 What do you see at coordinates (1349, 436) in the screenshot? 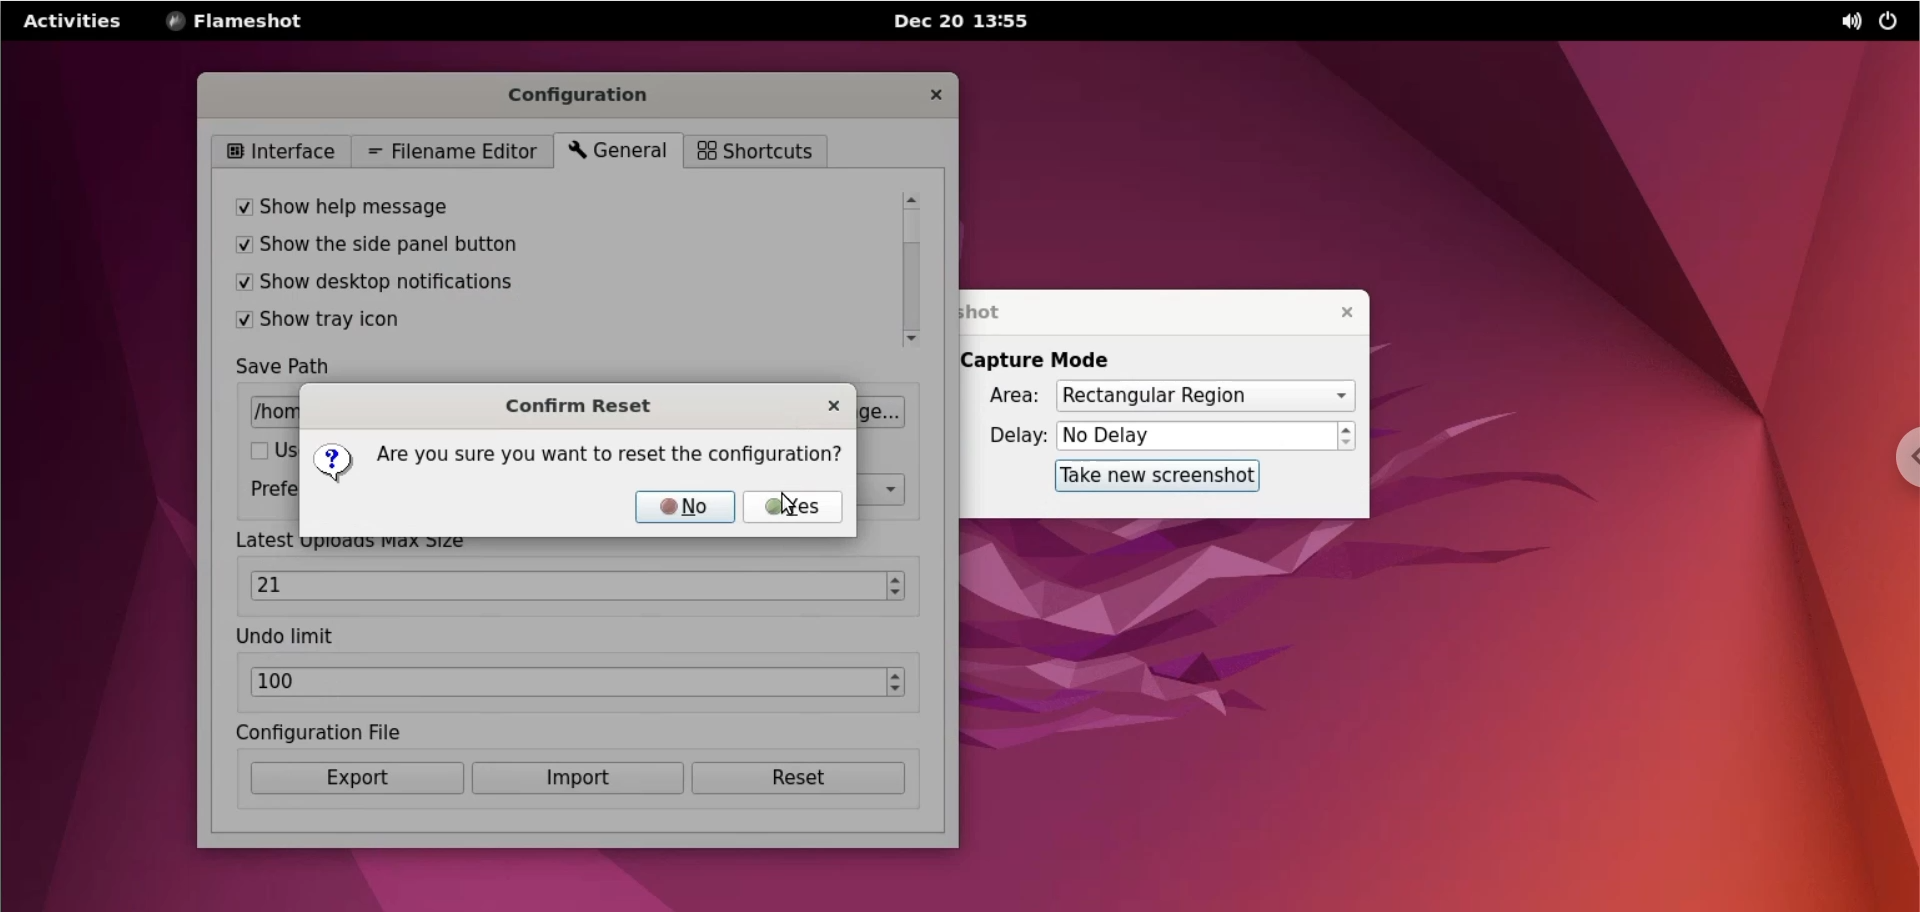
I see `increment or decrement delay` at bounding box center [1349, 436].